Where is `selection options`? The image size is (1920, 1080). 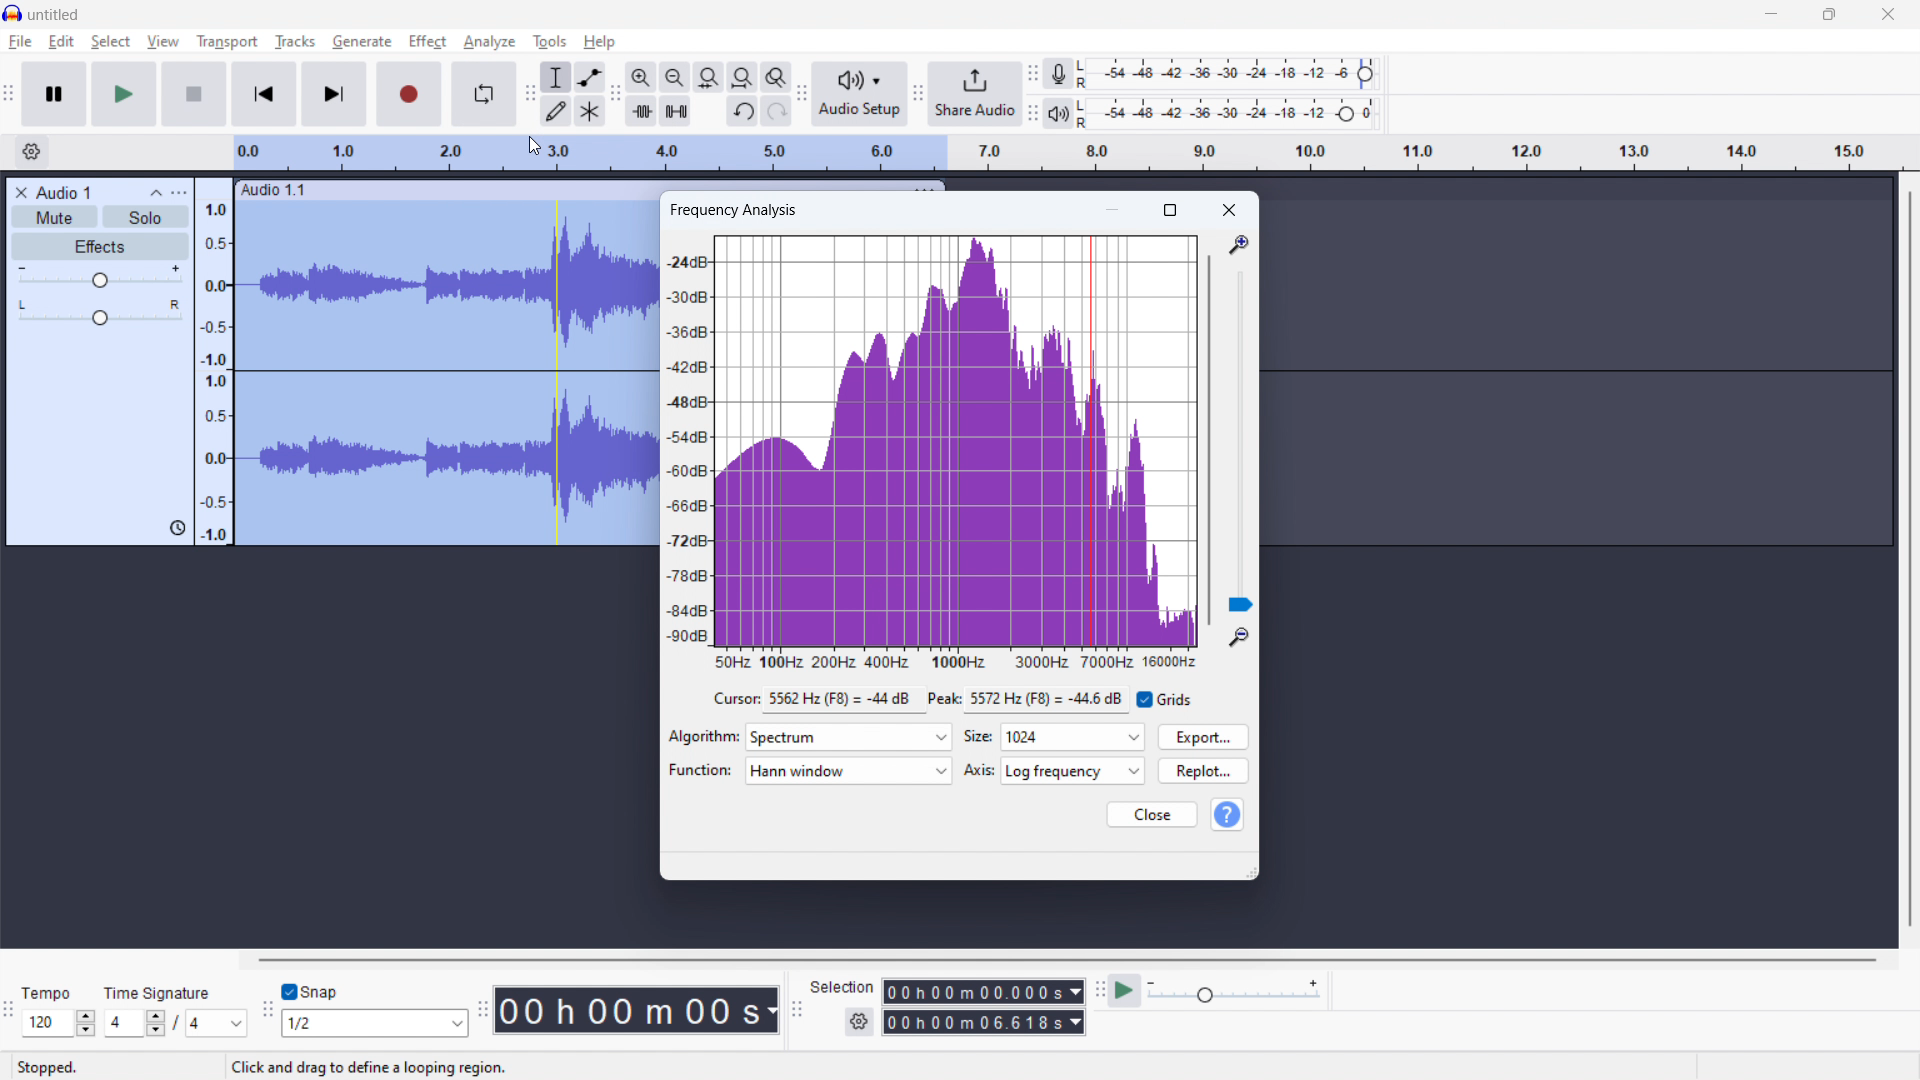 selection options is located at coordinates (860, 1022).